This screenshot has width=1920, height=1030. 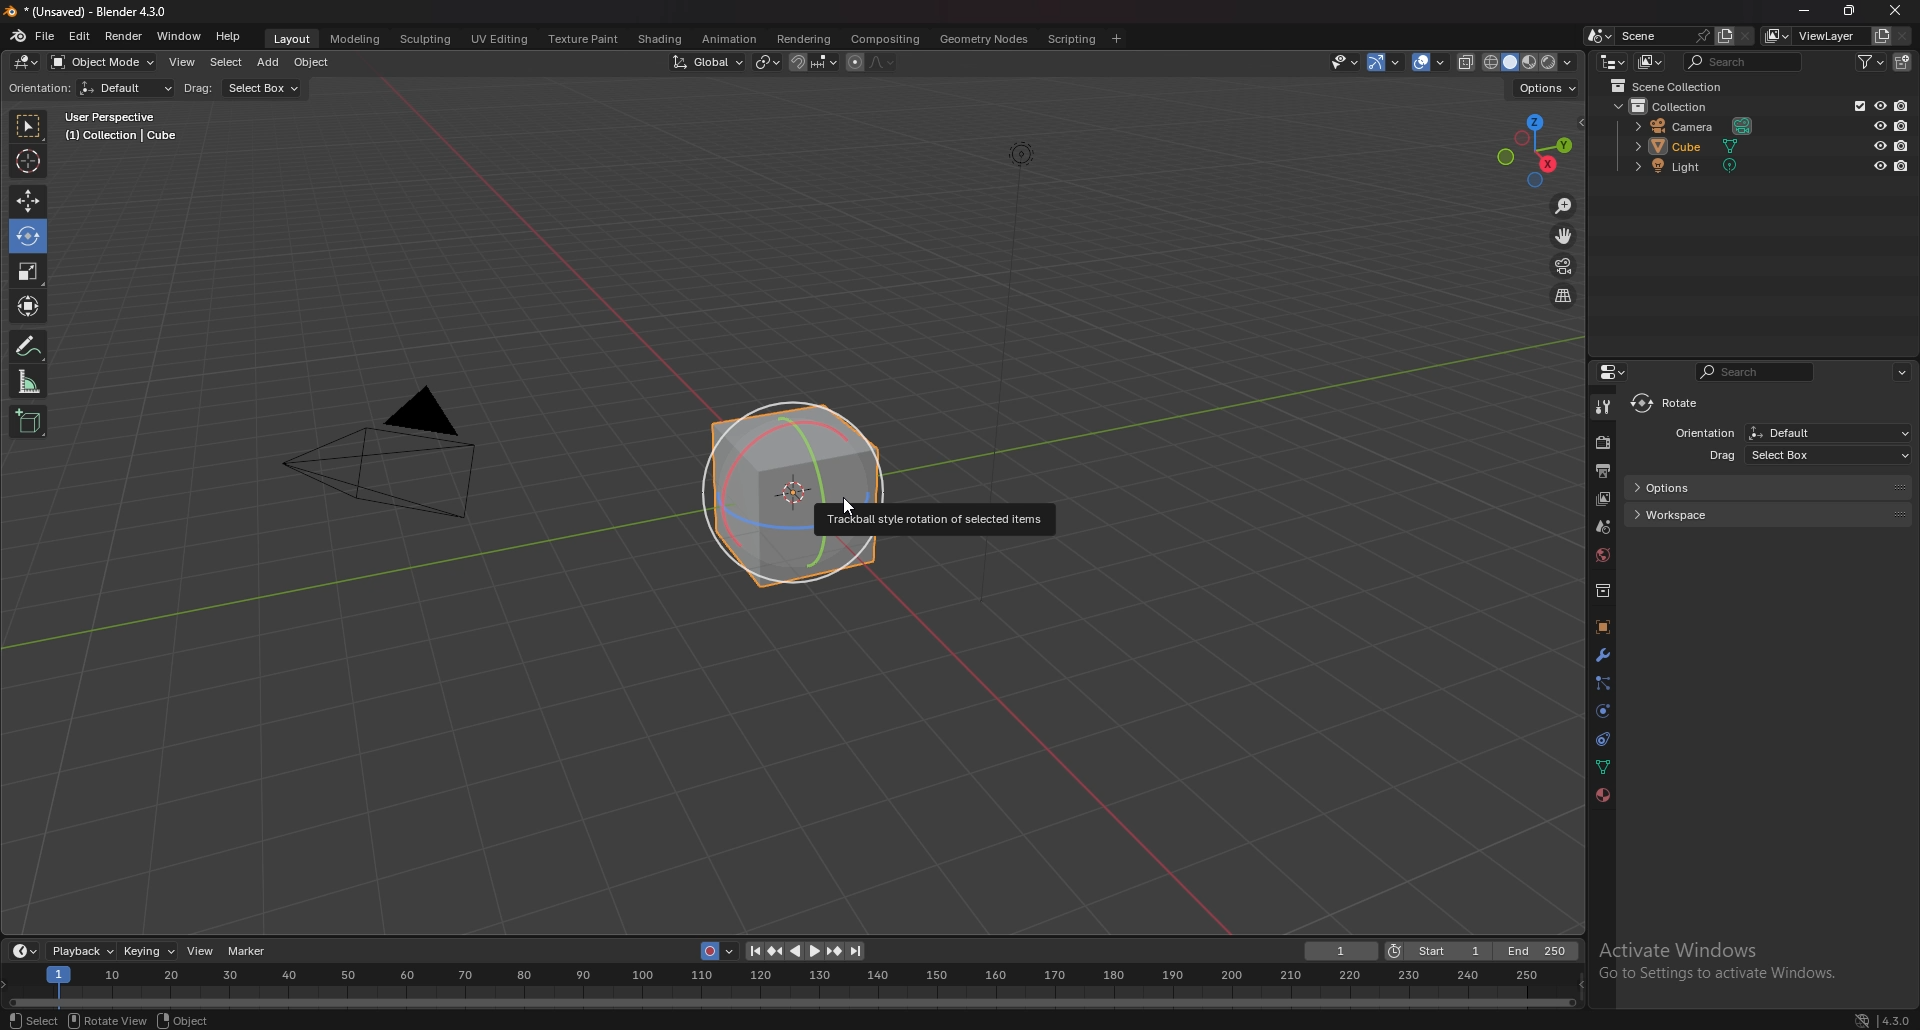 What do you see at coordinates (183, 62) in the screenshot?
I see `view` at bounding box center [183, 62].